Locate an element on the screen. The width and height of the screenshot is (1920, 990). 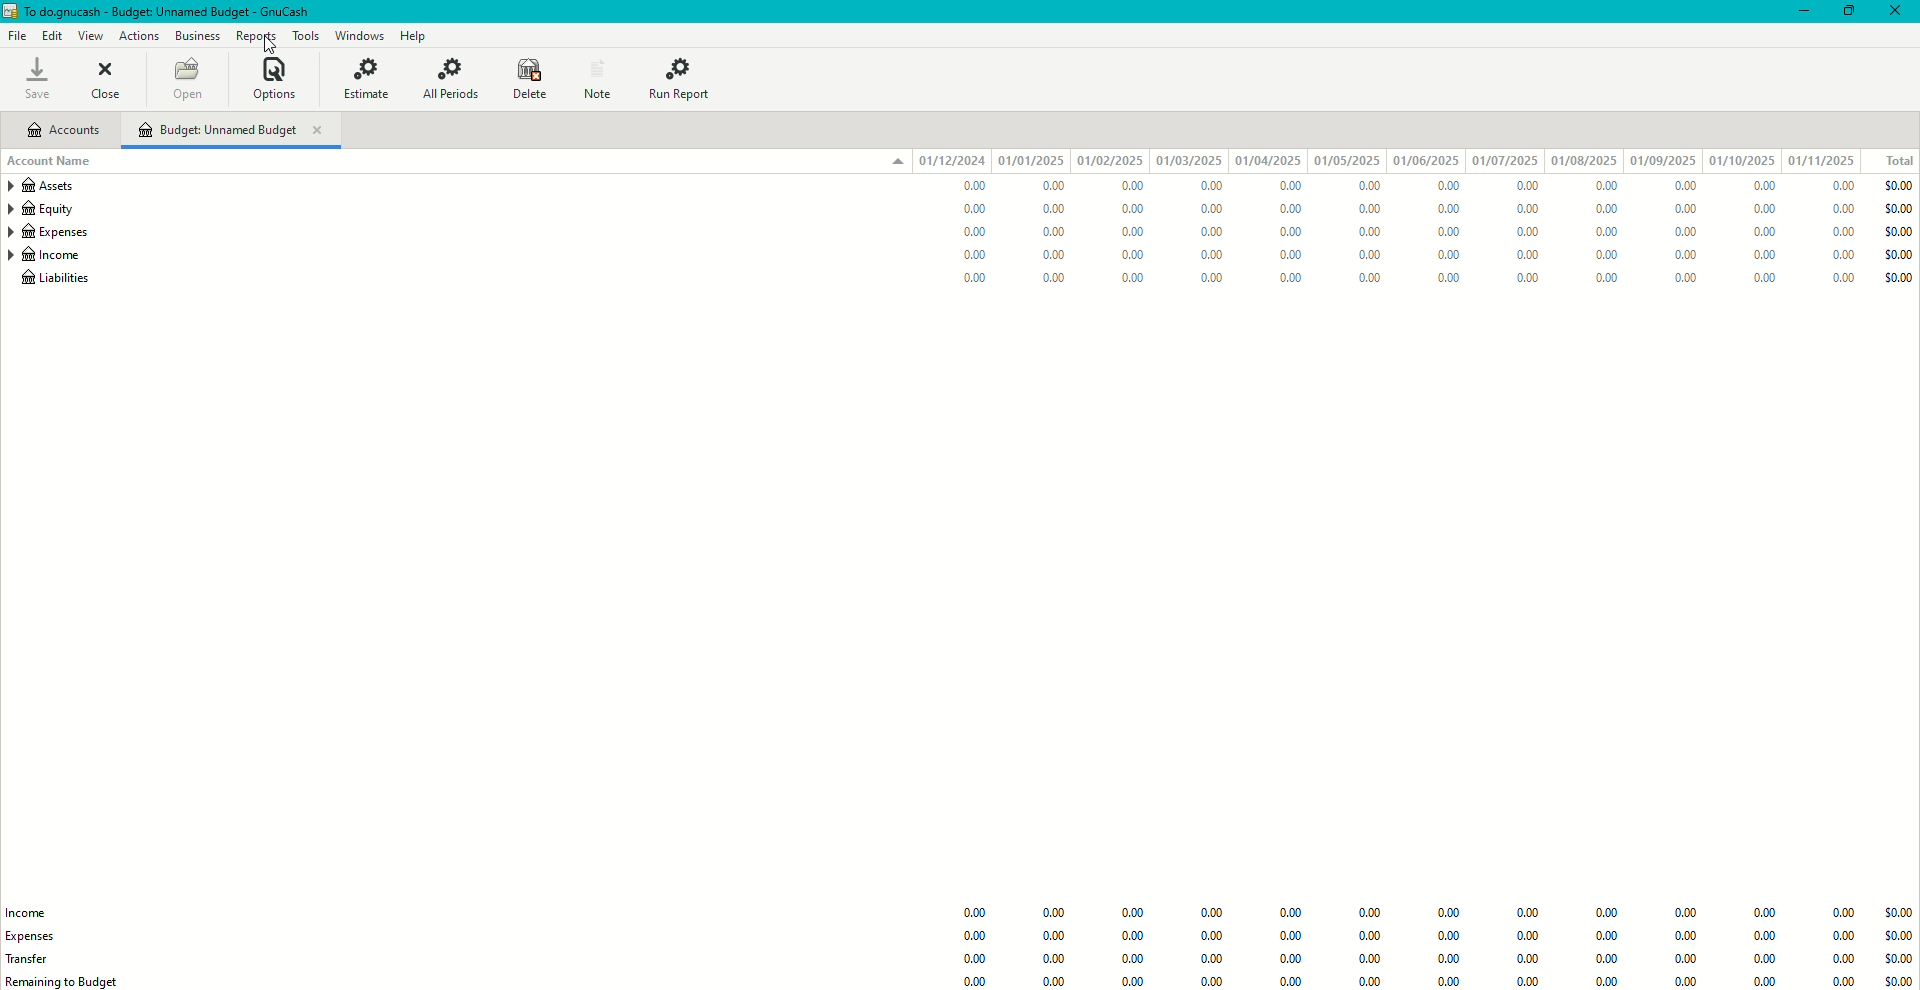
0.00 is located at coordinates (1132, 935).